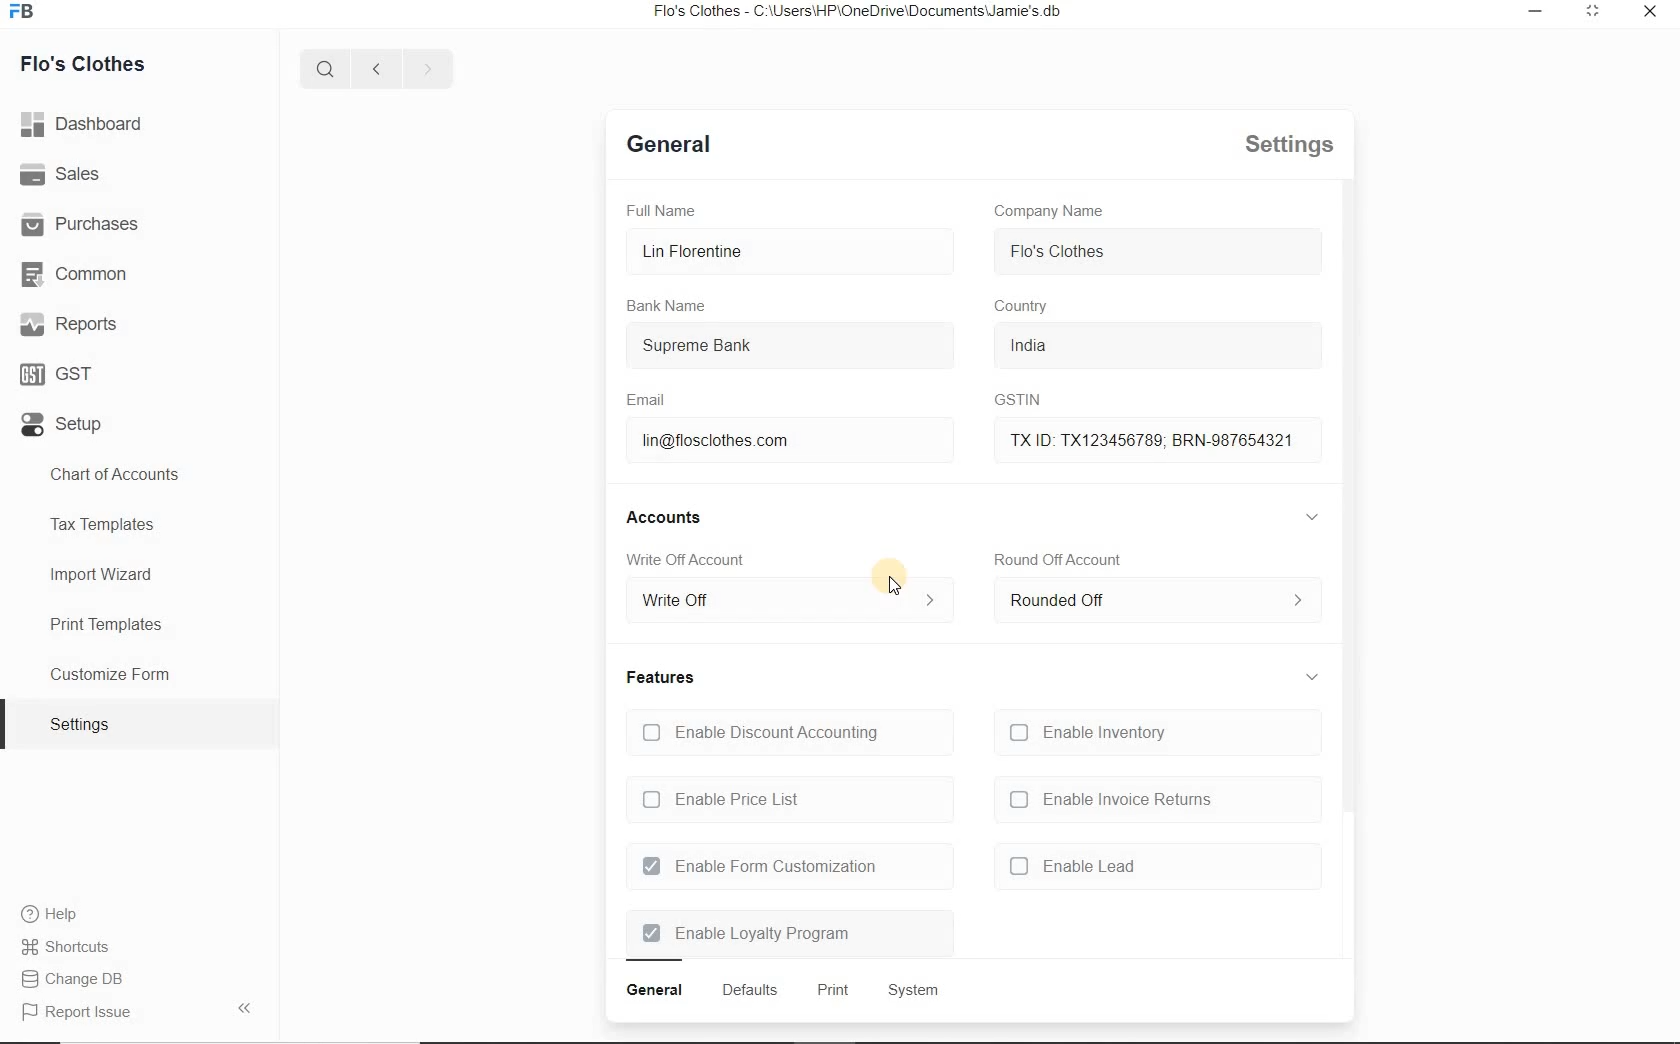 The height and width of the screenshot is (1044, 1680). Describe the element at coordinates (831, 992) in the screenshot. I see `print` at that location.